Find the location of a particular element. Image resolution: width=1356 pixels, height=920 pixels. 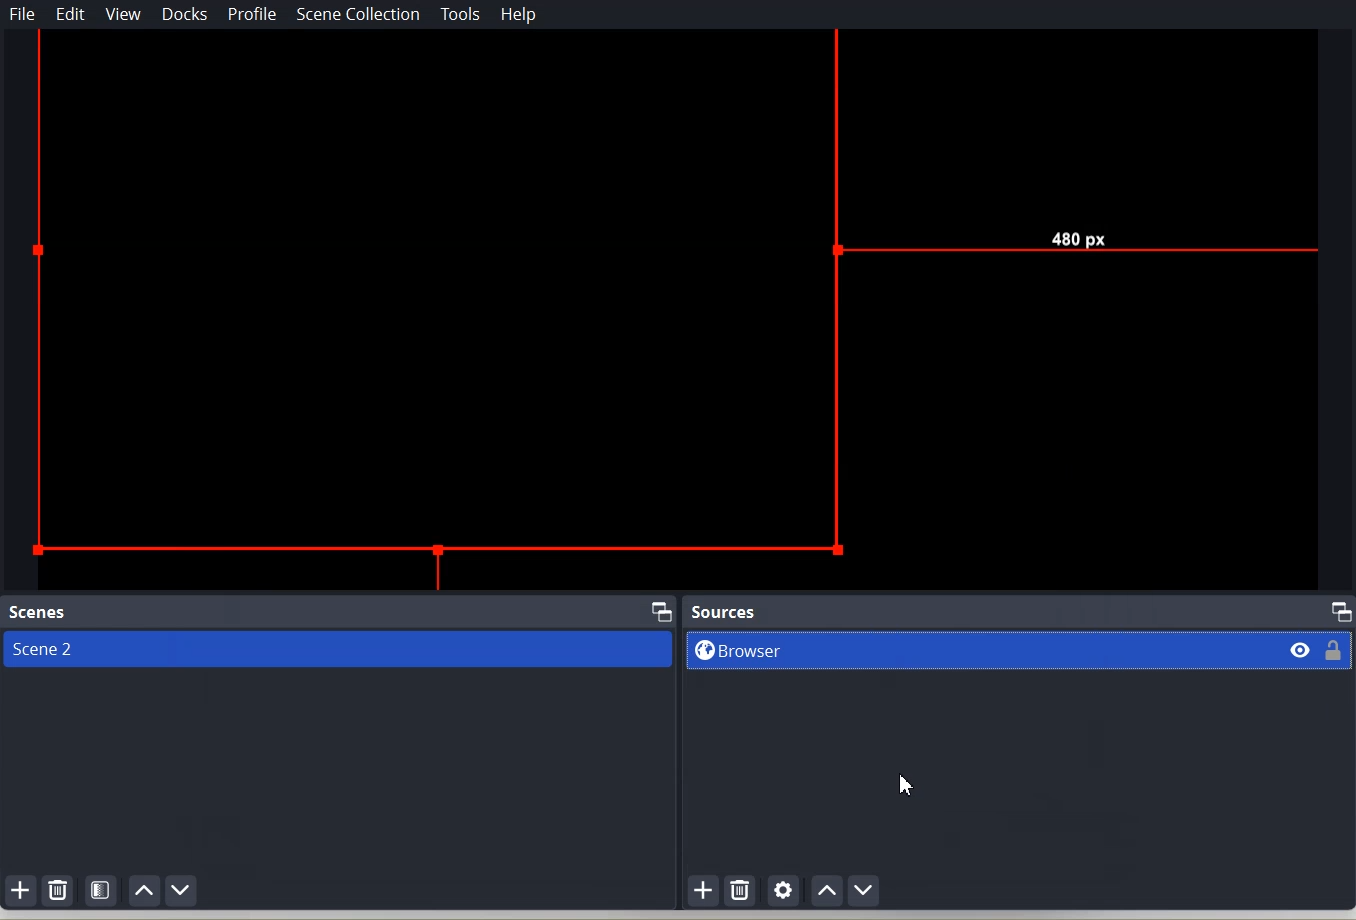

Add Scene is located at coordinates (20, 889).